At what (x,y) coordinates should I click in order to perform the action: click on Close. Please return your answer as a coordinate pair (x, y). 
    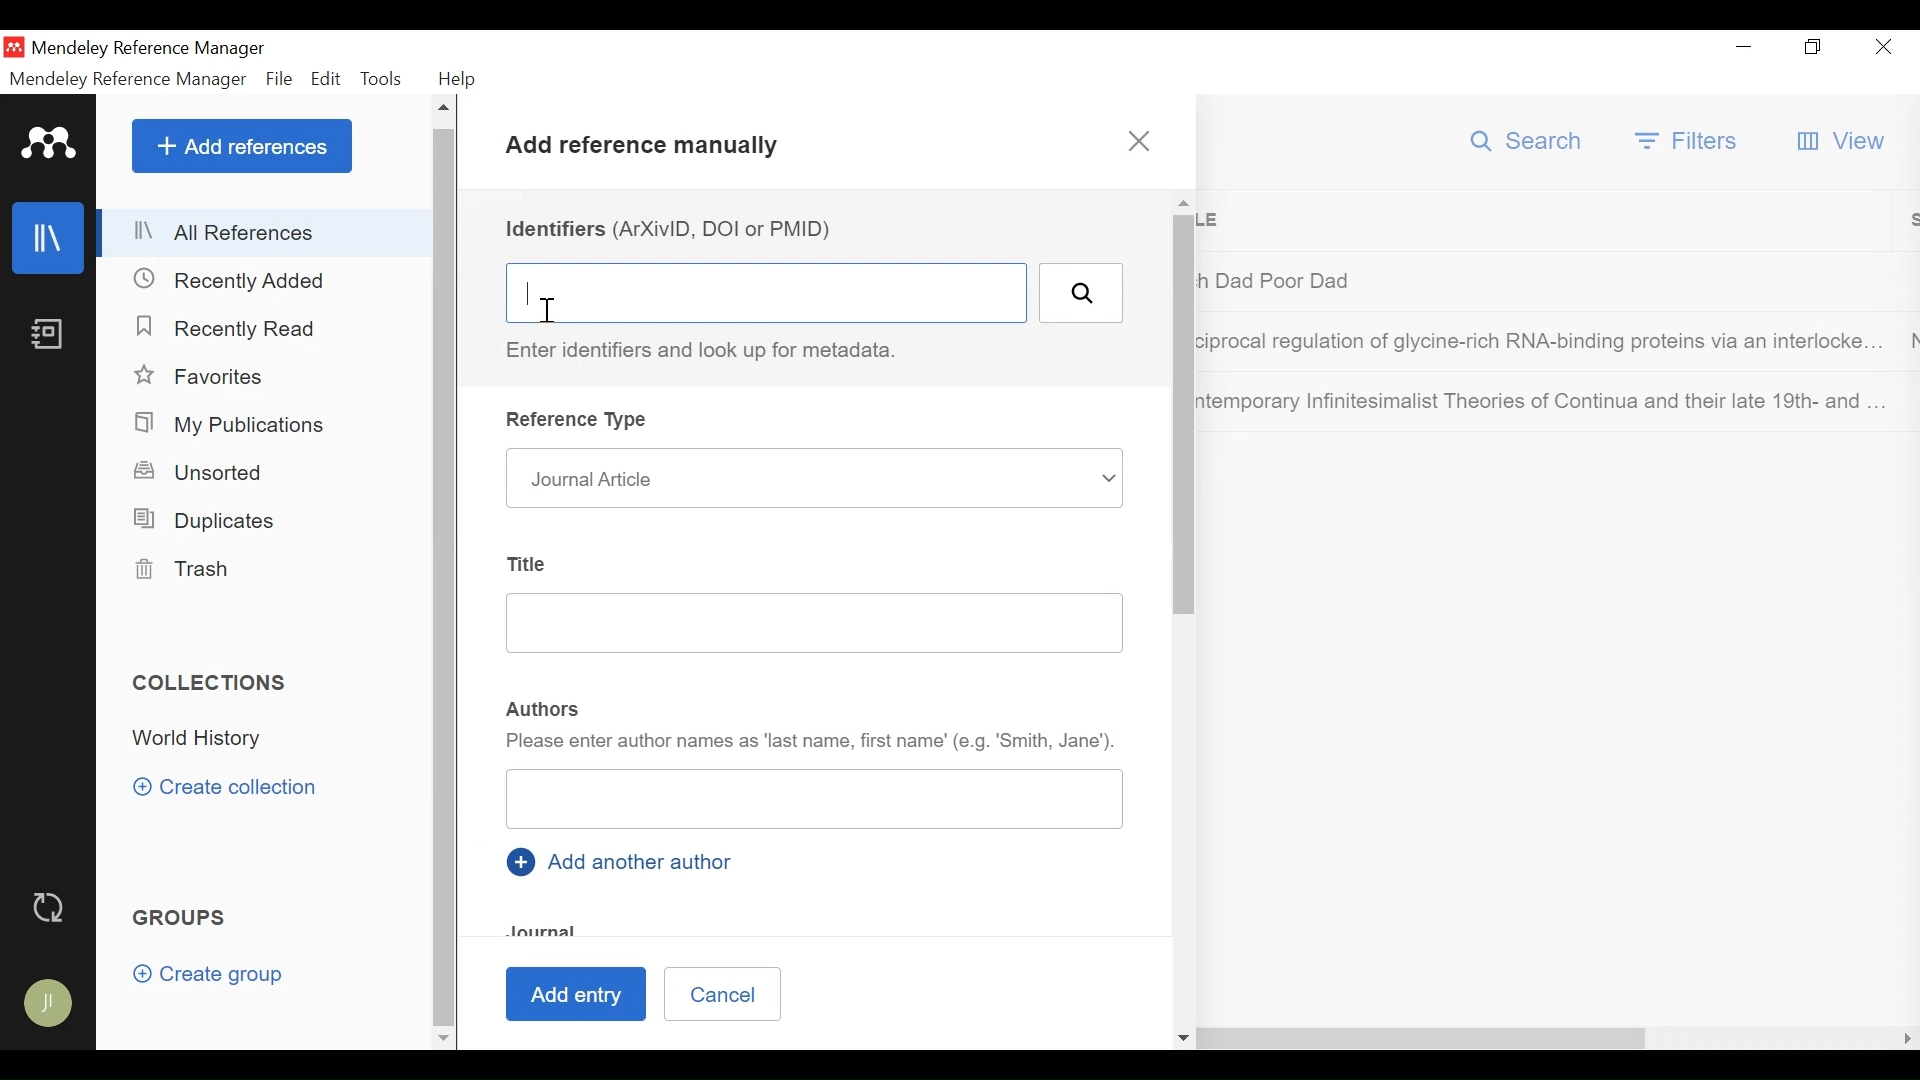
    Looking at the image, I should click on (1886, 48).